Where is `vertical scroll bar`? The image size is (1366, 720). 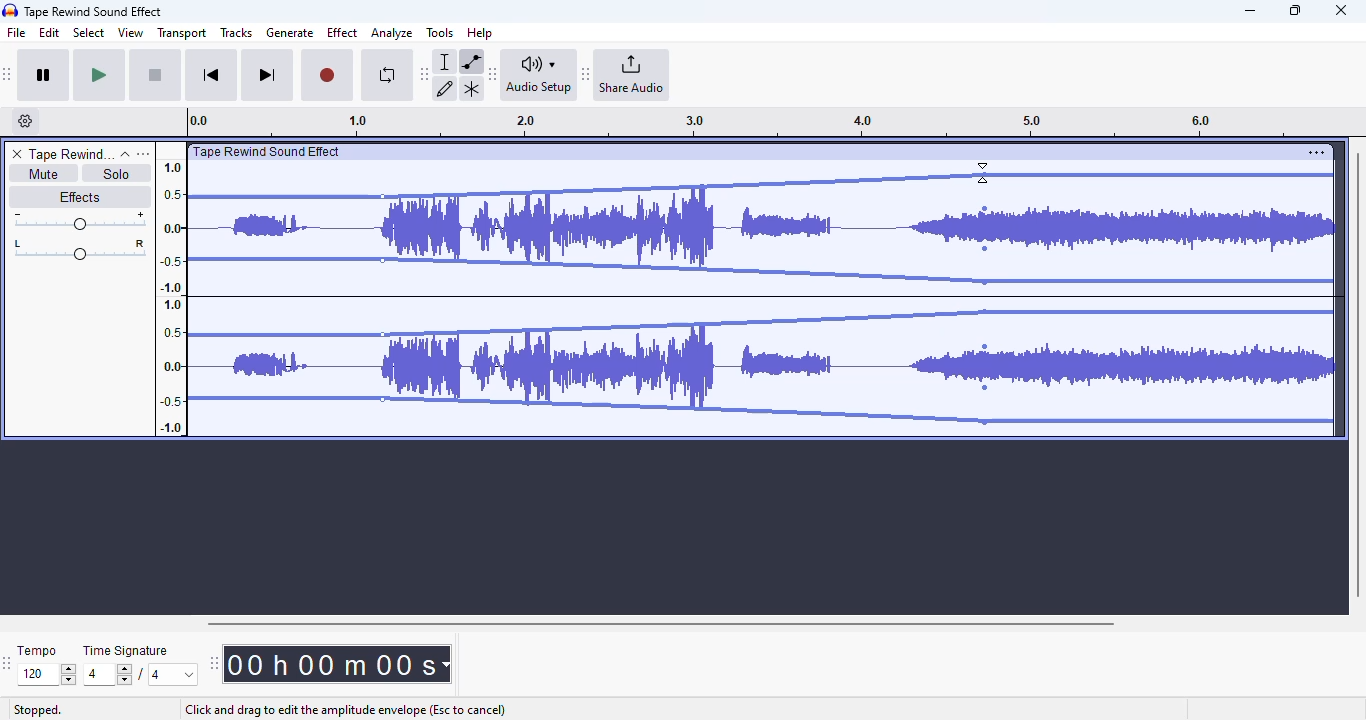 vertical scroll bar is located at coordinates (1357, 372).